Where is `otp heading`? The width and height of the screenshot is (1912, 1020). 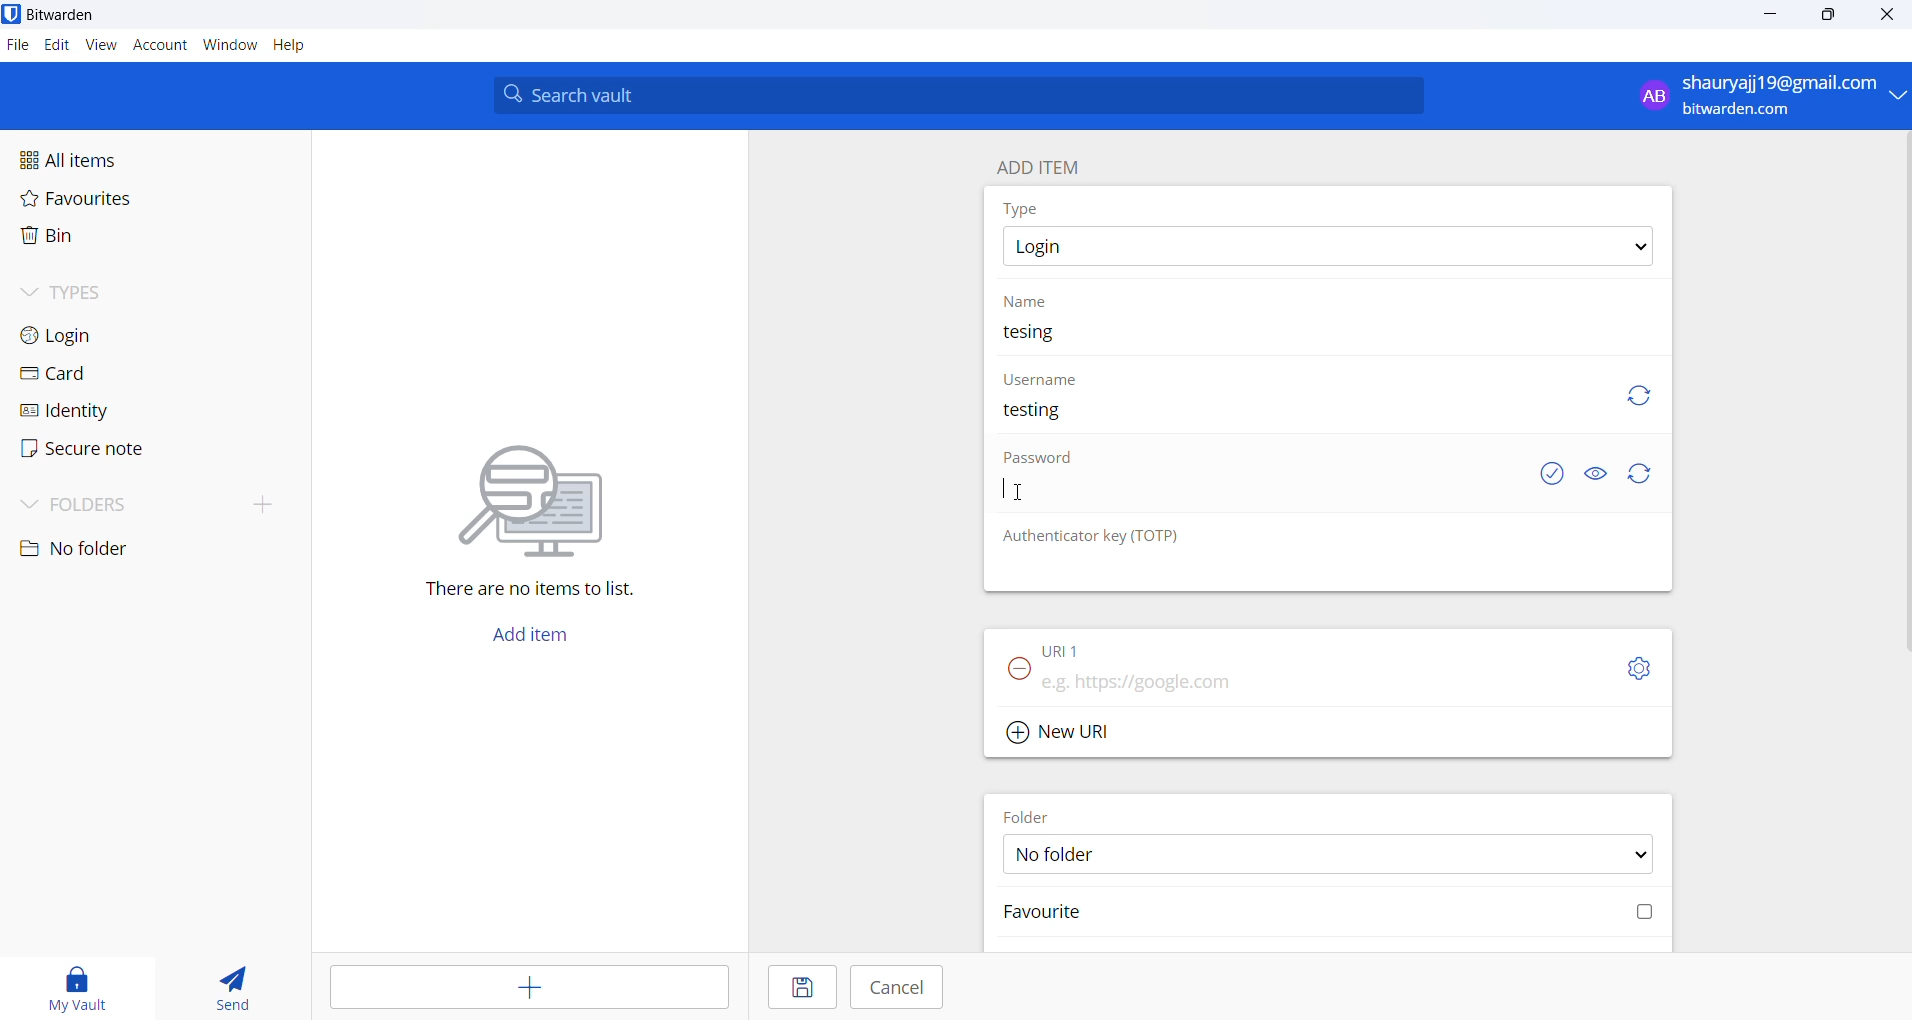
otp heading is located at coordinates (1112, 539).